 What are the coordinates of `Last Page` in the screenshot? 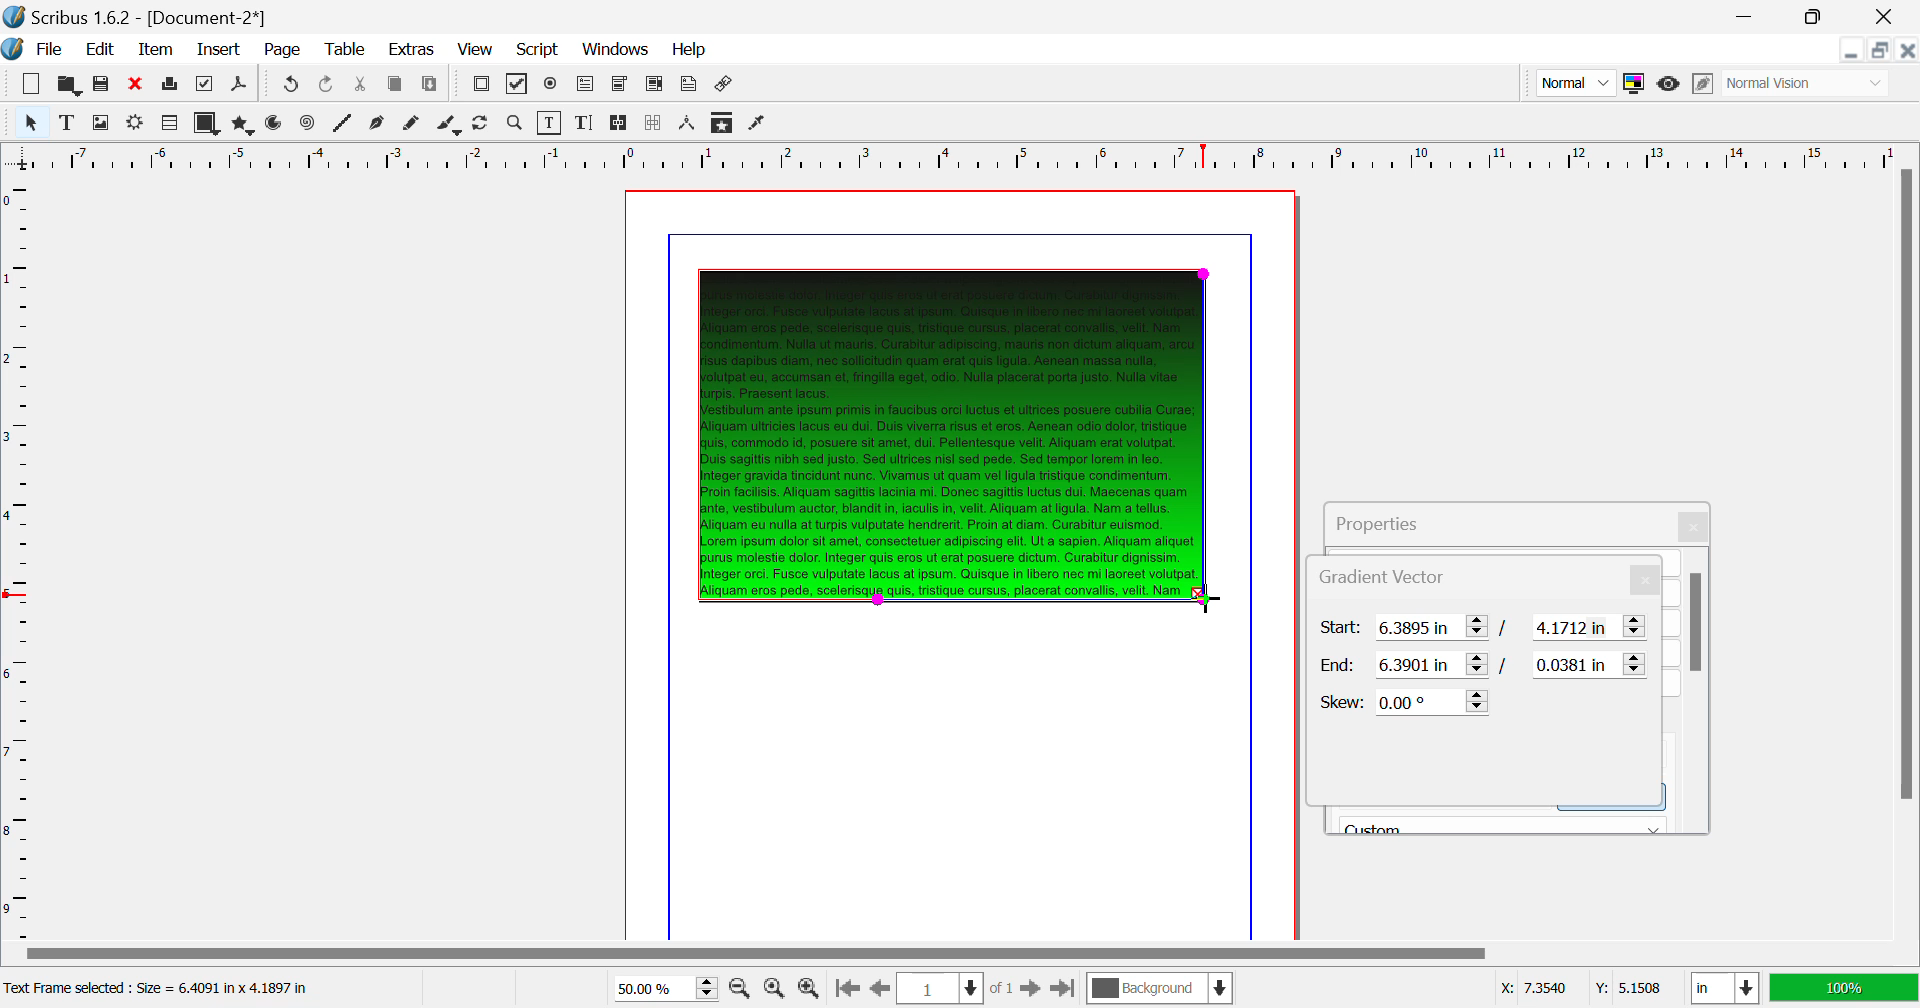 It's located at (1062, 989).